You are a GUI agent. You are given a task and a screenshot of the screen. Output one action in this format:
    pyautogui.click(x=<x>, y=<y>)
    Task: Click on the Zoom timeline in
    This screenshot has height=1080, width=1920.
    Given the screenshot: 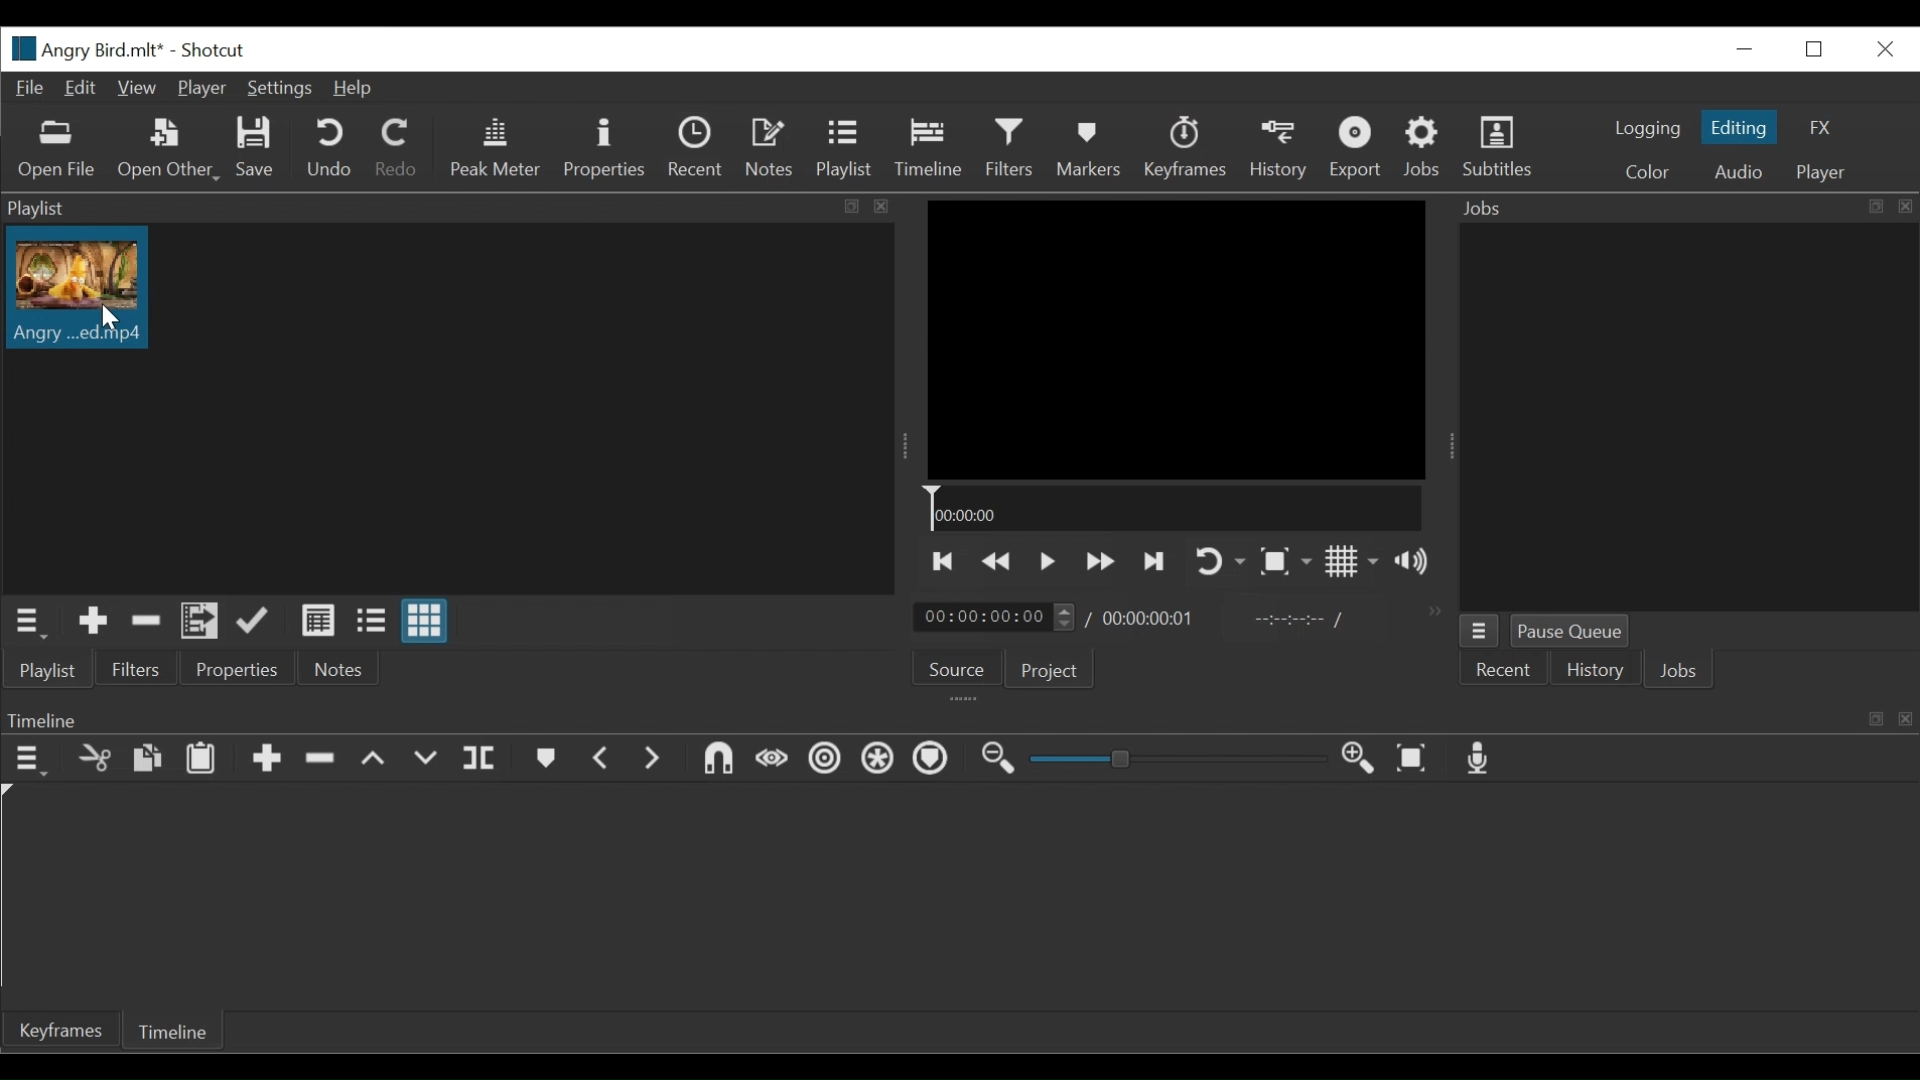 What is the action you would take?
    pyautogui.click(x=1353, y=755)
    